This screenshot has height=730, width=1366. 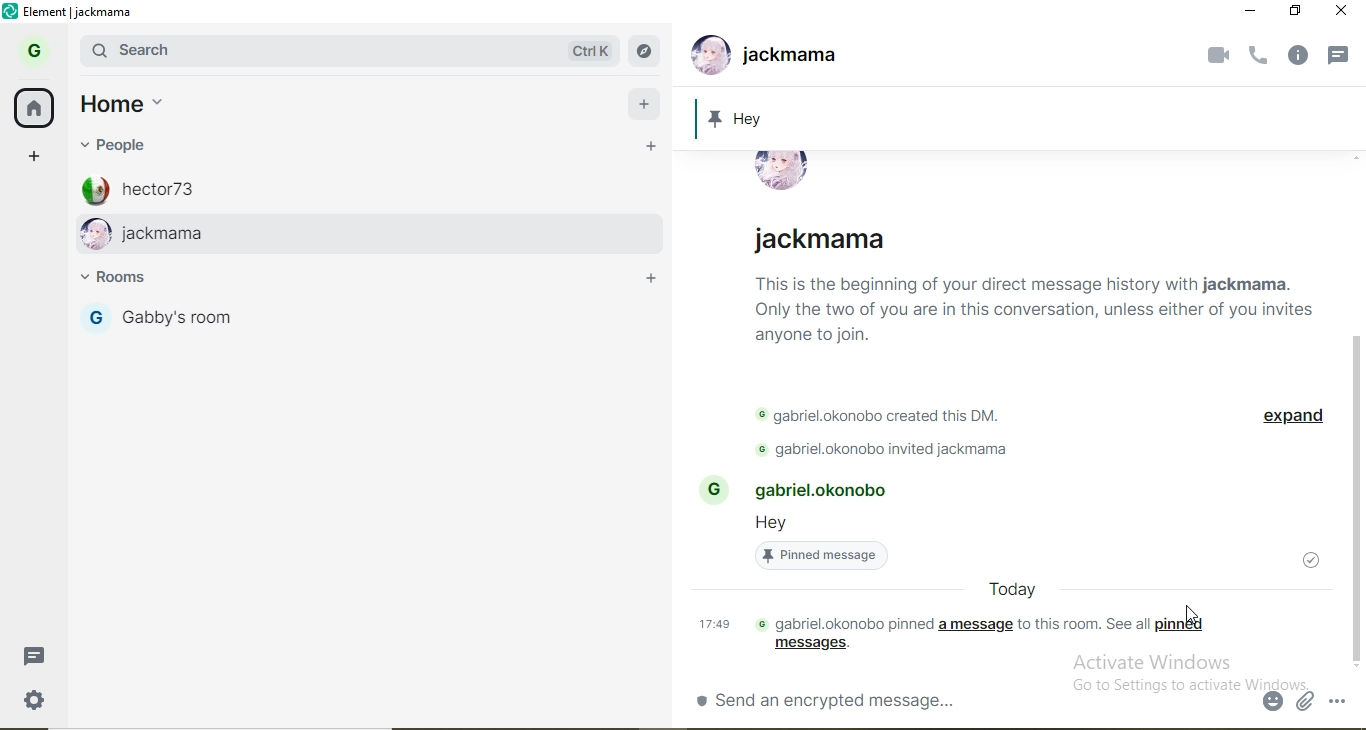 What do you see at coordinates (1287, 13) in the screenshot?
I see `` at bounding box center [1287, 13].